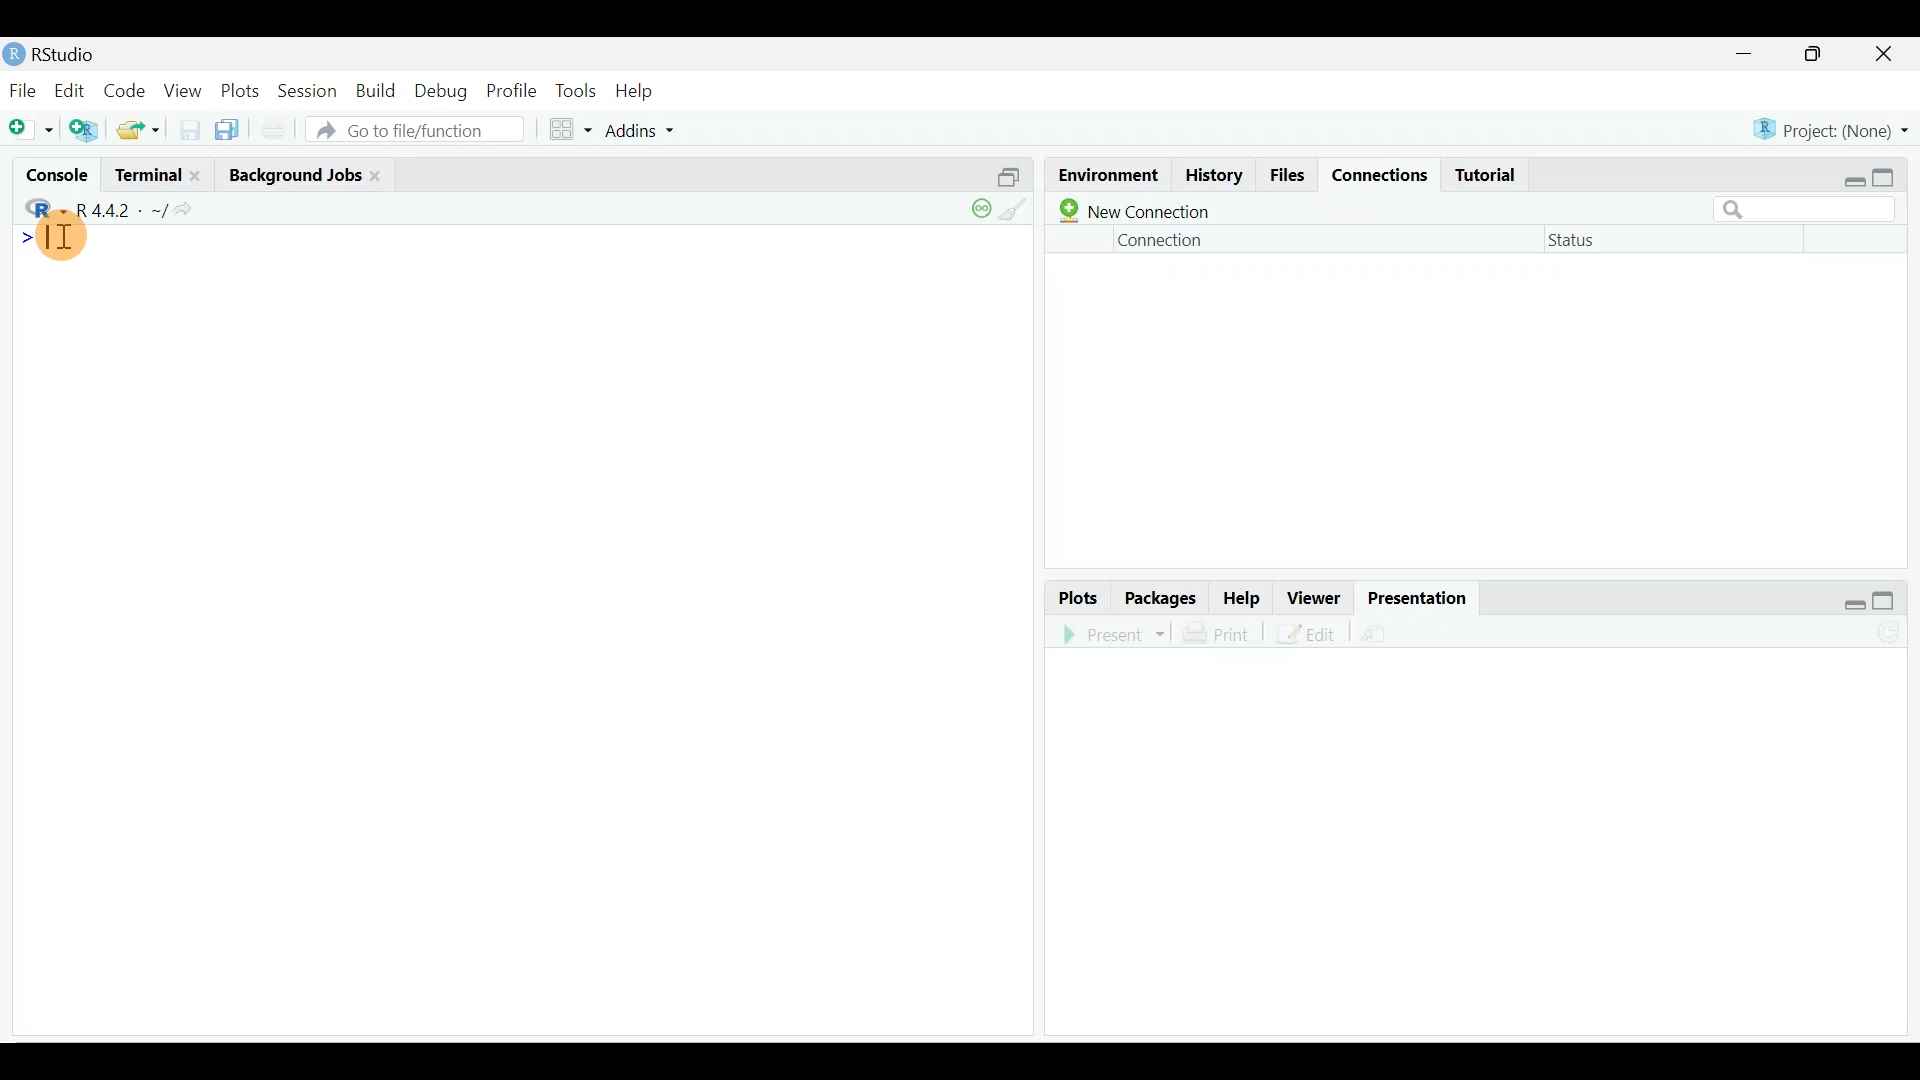 Image resolution: width=1920 pixels, height=1080 pixels. Describe the element at coordinates (1103, 174) in the screenshot. I see `Environment` at that location.